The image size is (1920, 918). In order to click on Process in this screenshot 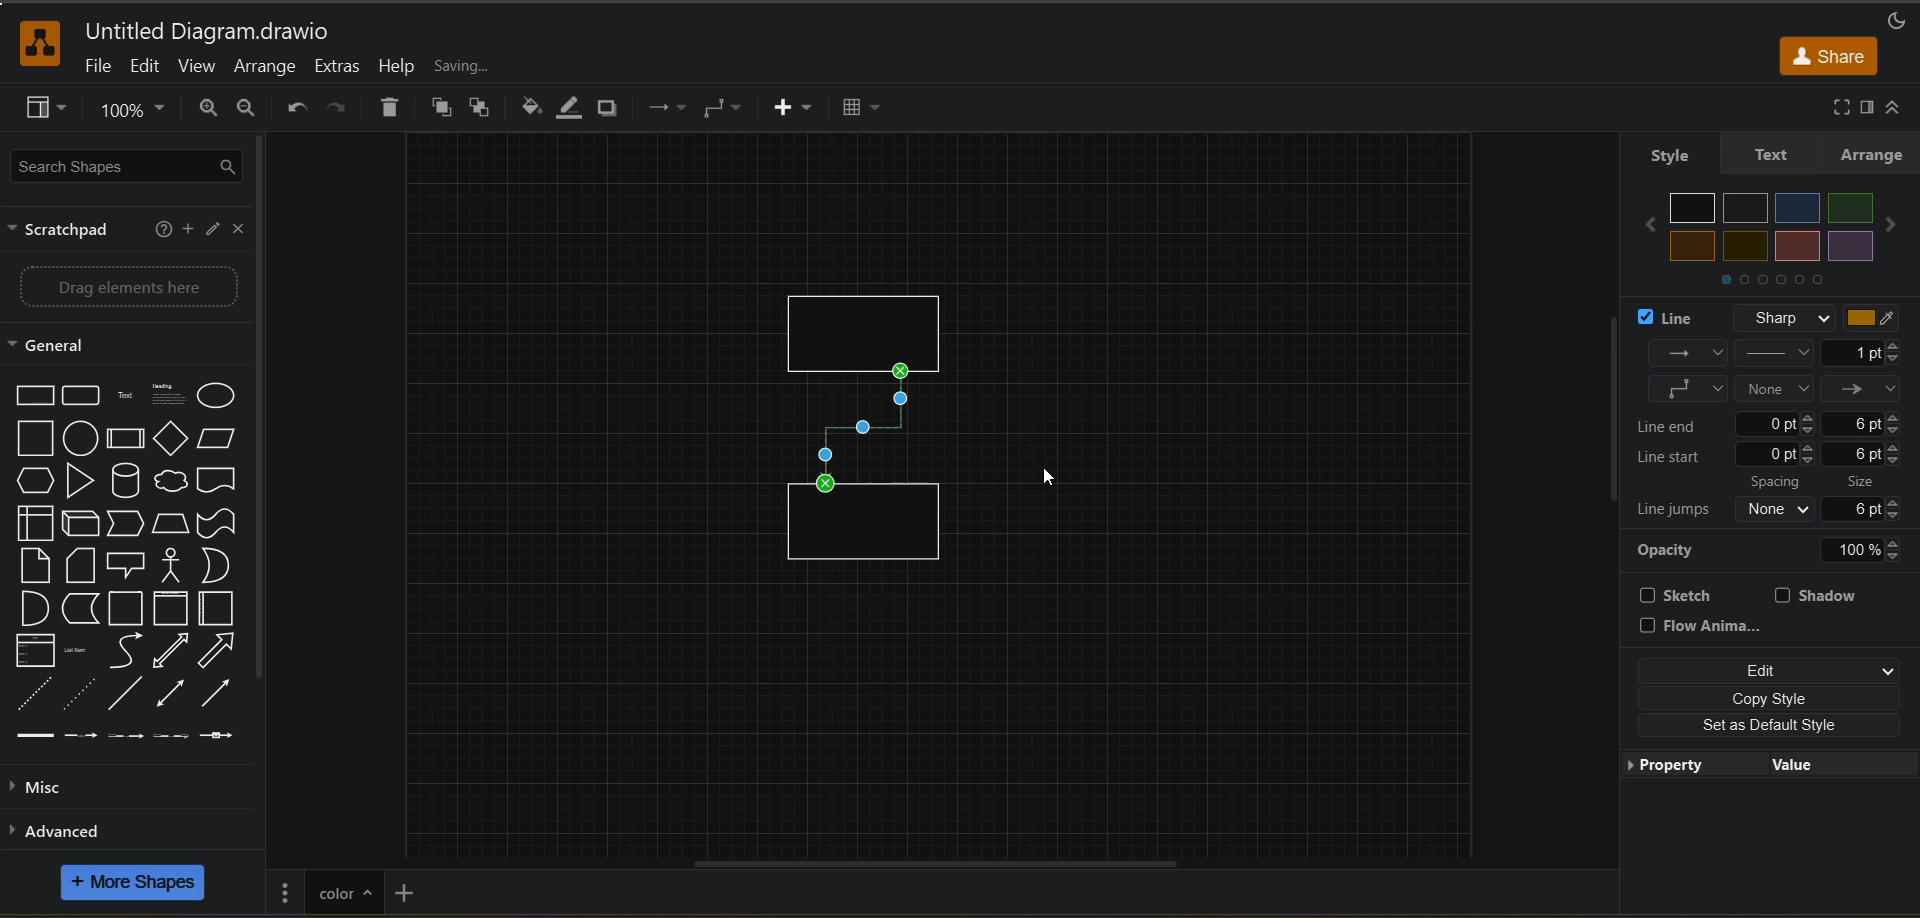, I will do `click(127, 439)`.